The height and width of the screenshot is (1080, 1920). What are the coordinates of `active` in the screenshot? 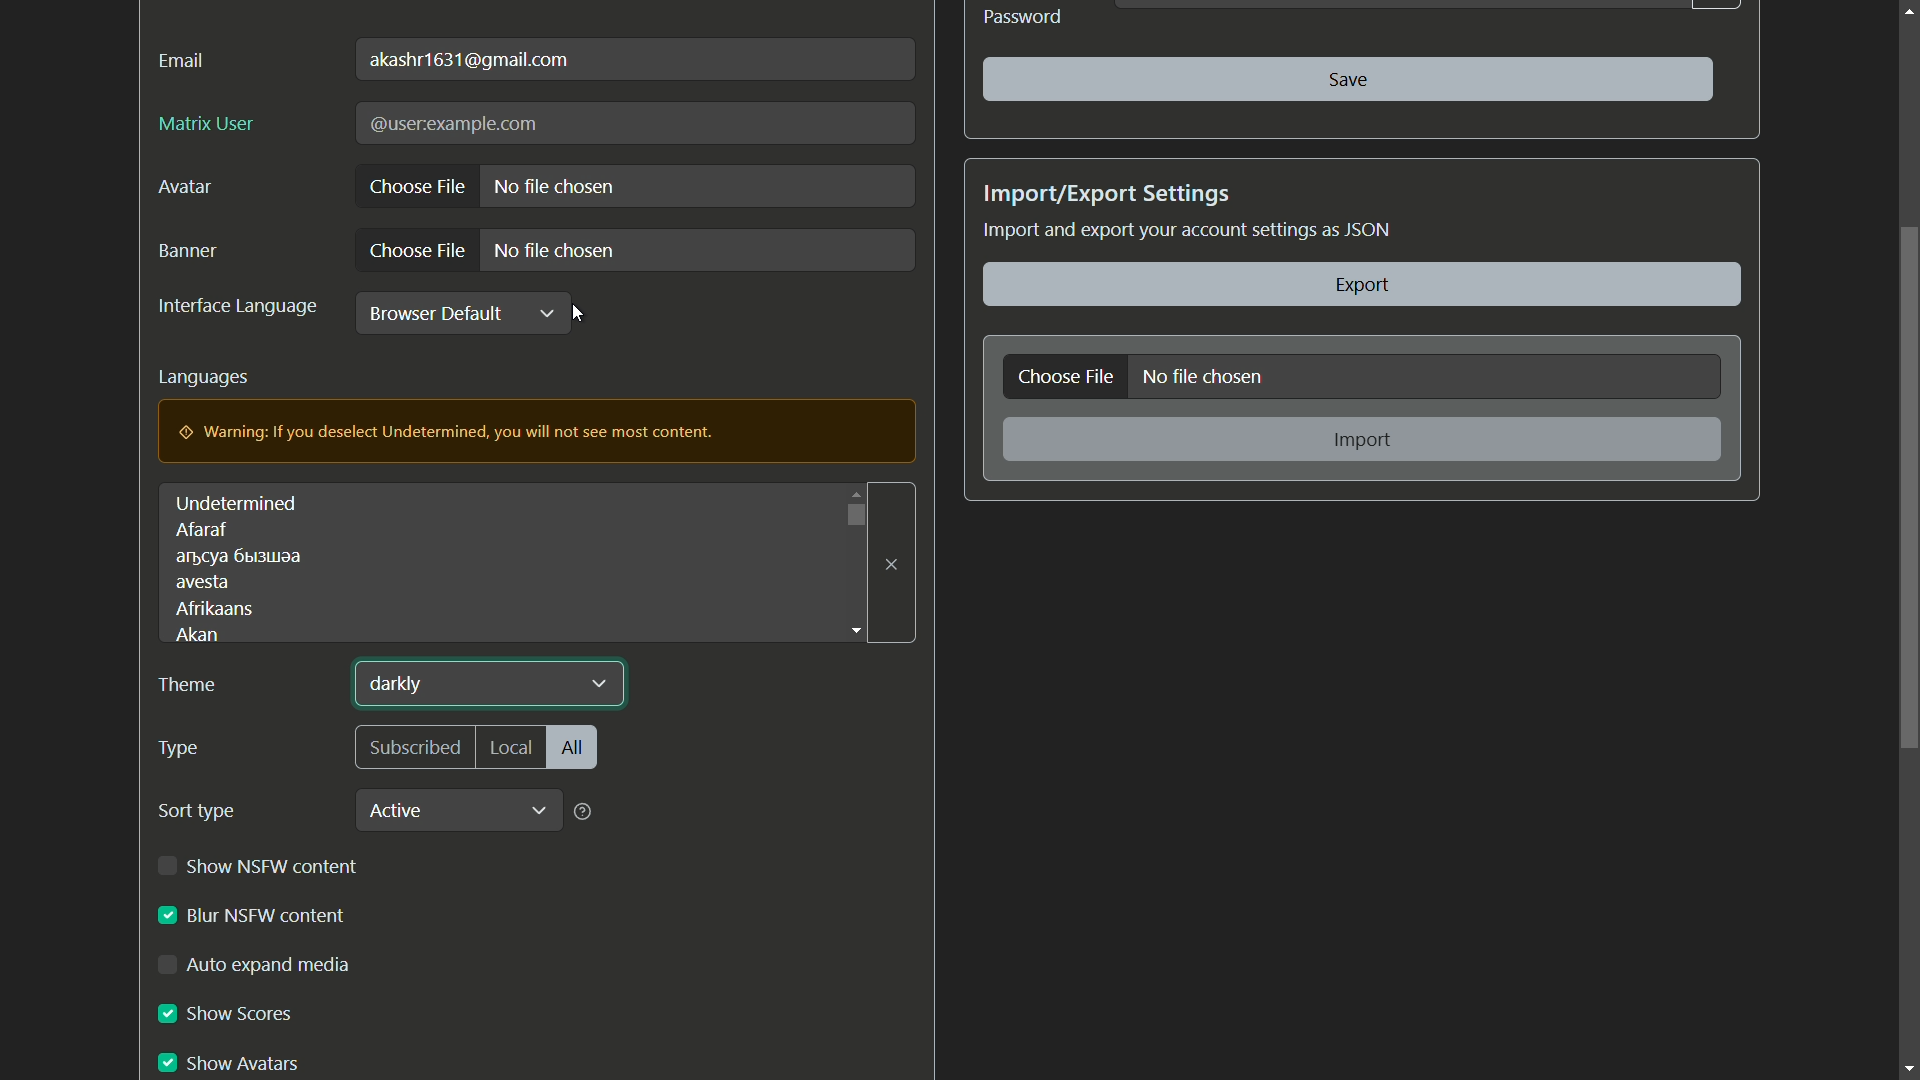 It's located at (400, 809).